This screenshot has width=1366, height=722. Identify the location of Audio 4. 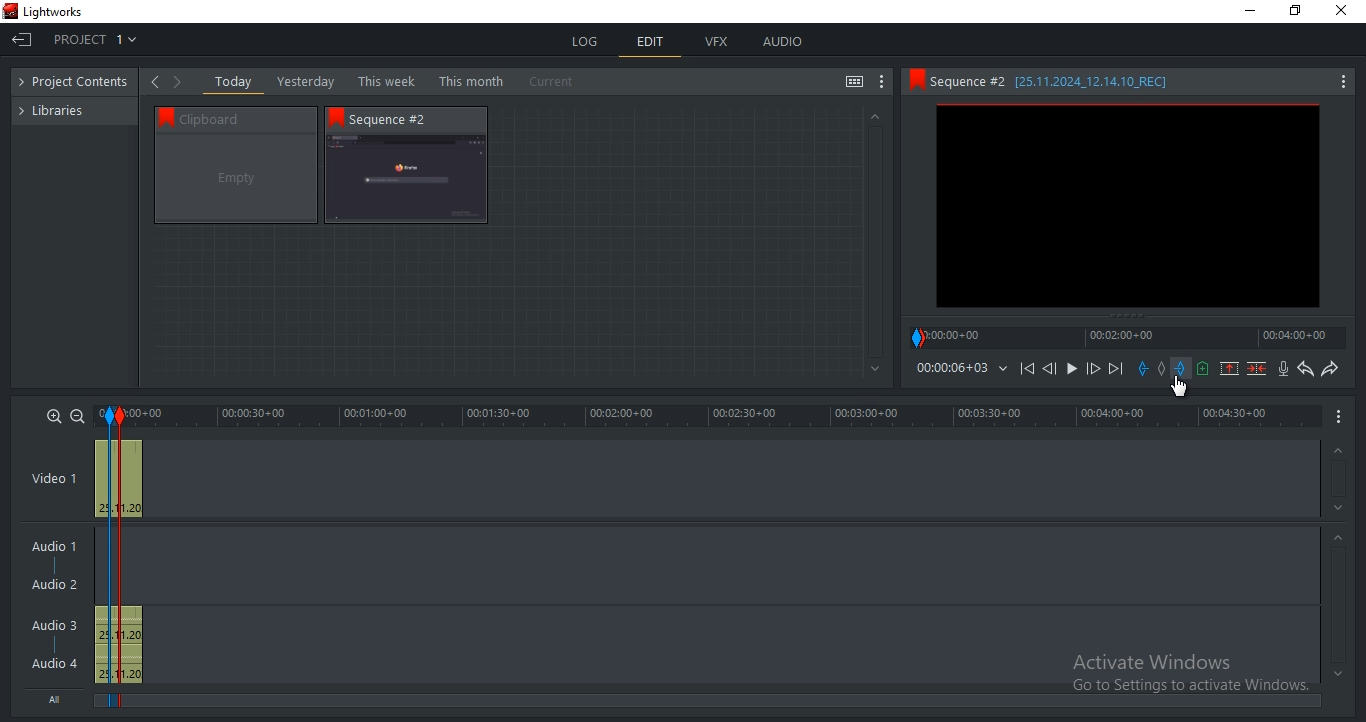
(55, 662).